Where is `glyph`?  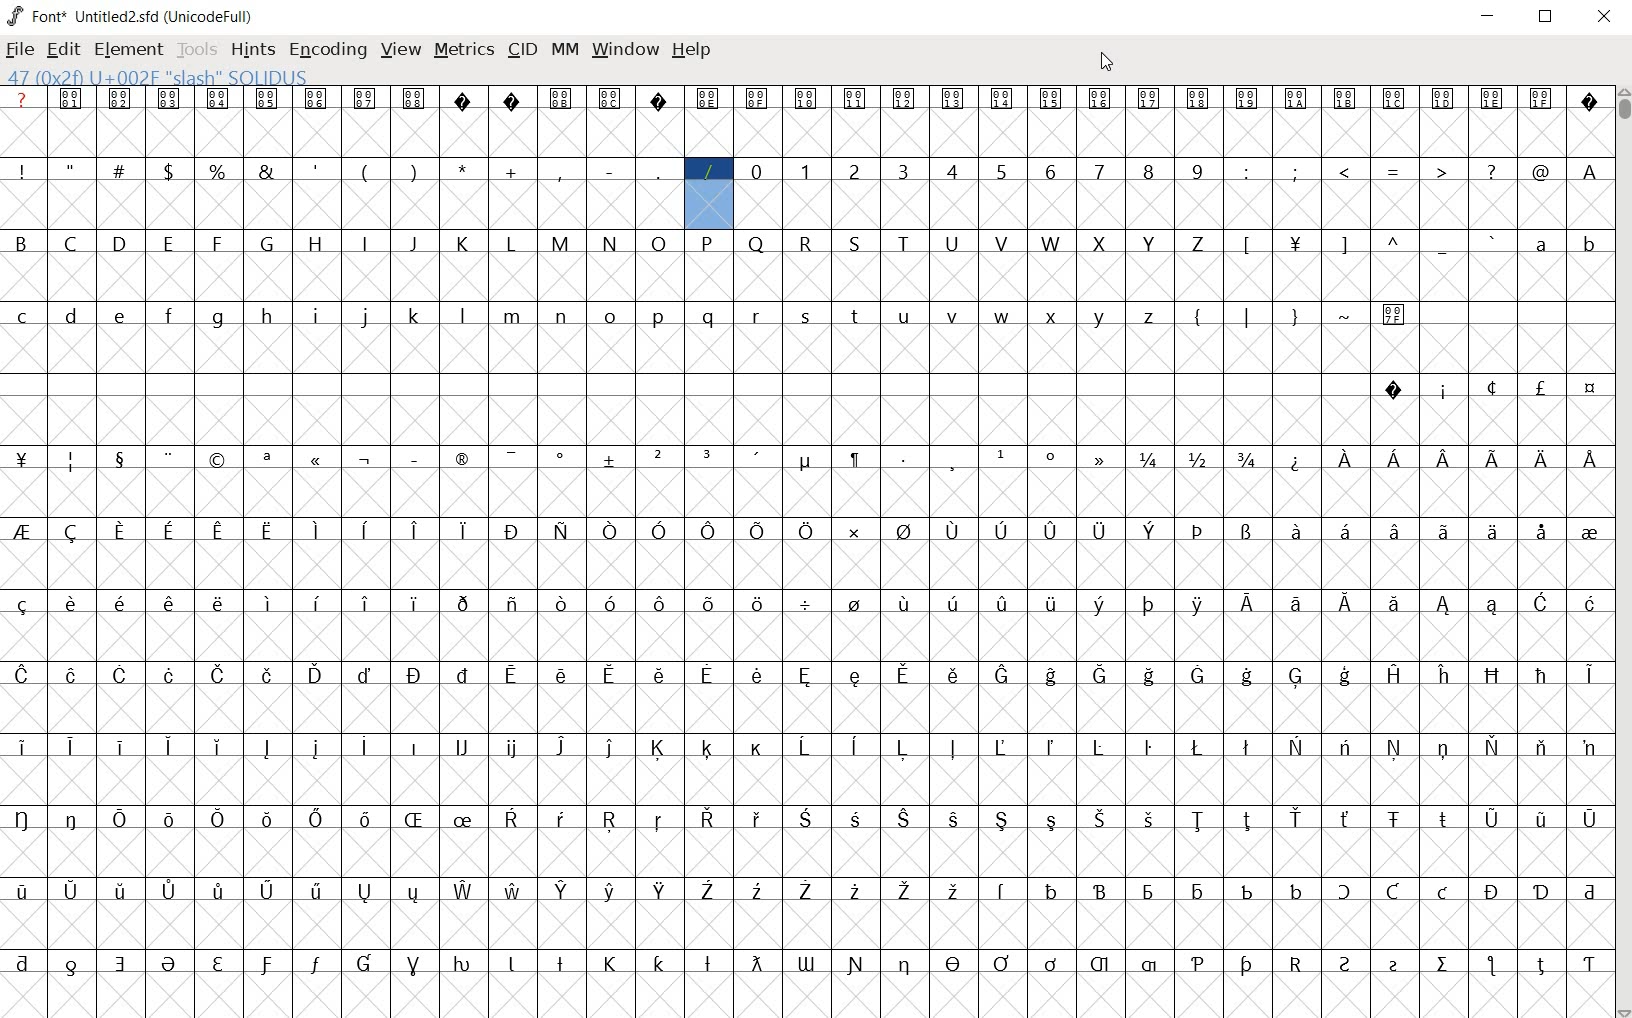
glyph is located at coordinates (1003, 454).